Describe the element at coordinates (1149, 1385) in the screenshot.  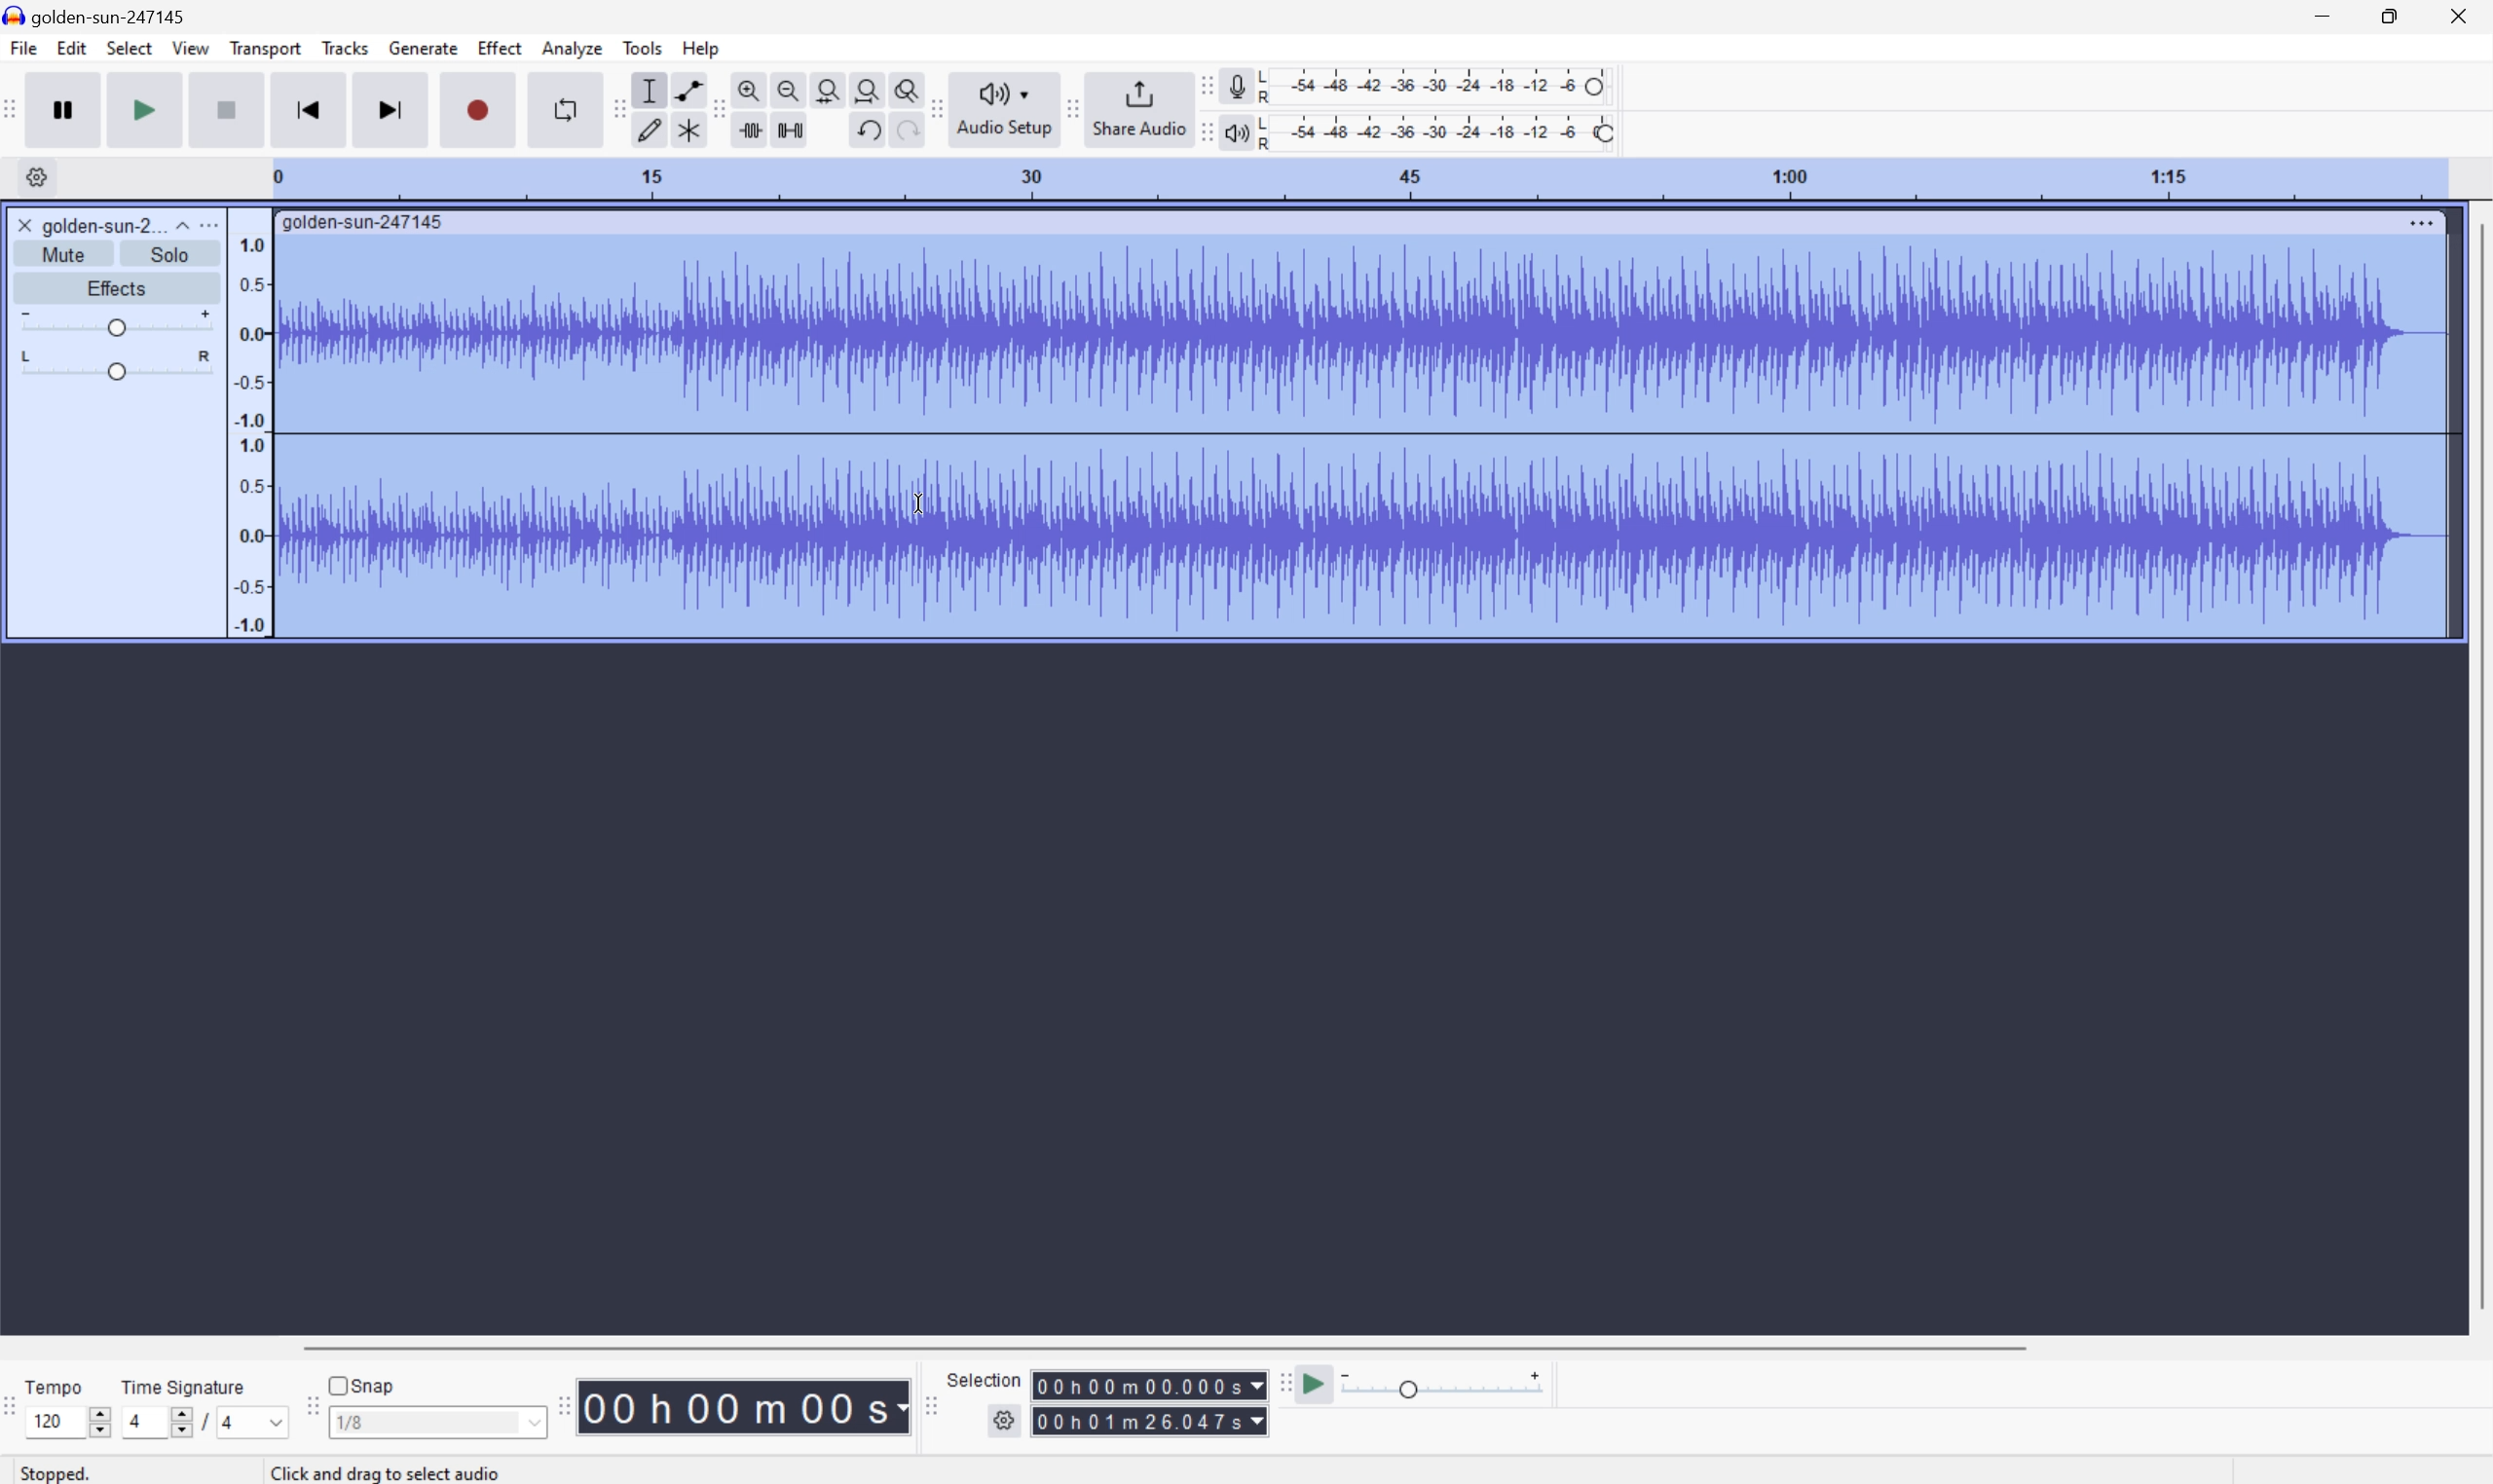
I see `` at that location.